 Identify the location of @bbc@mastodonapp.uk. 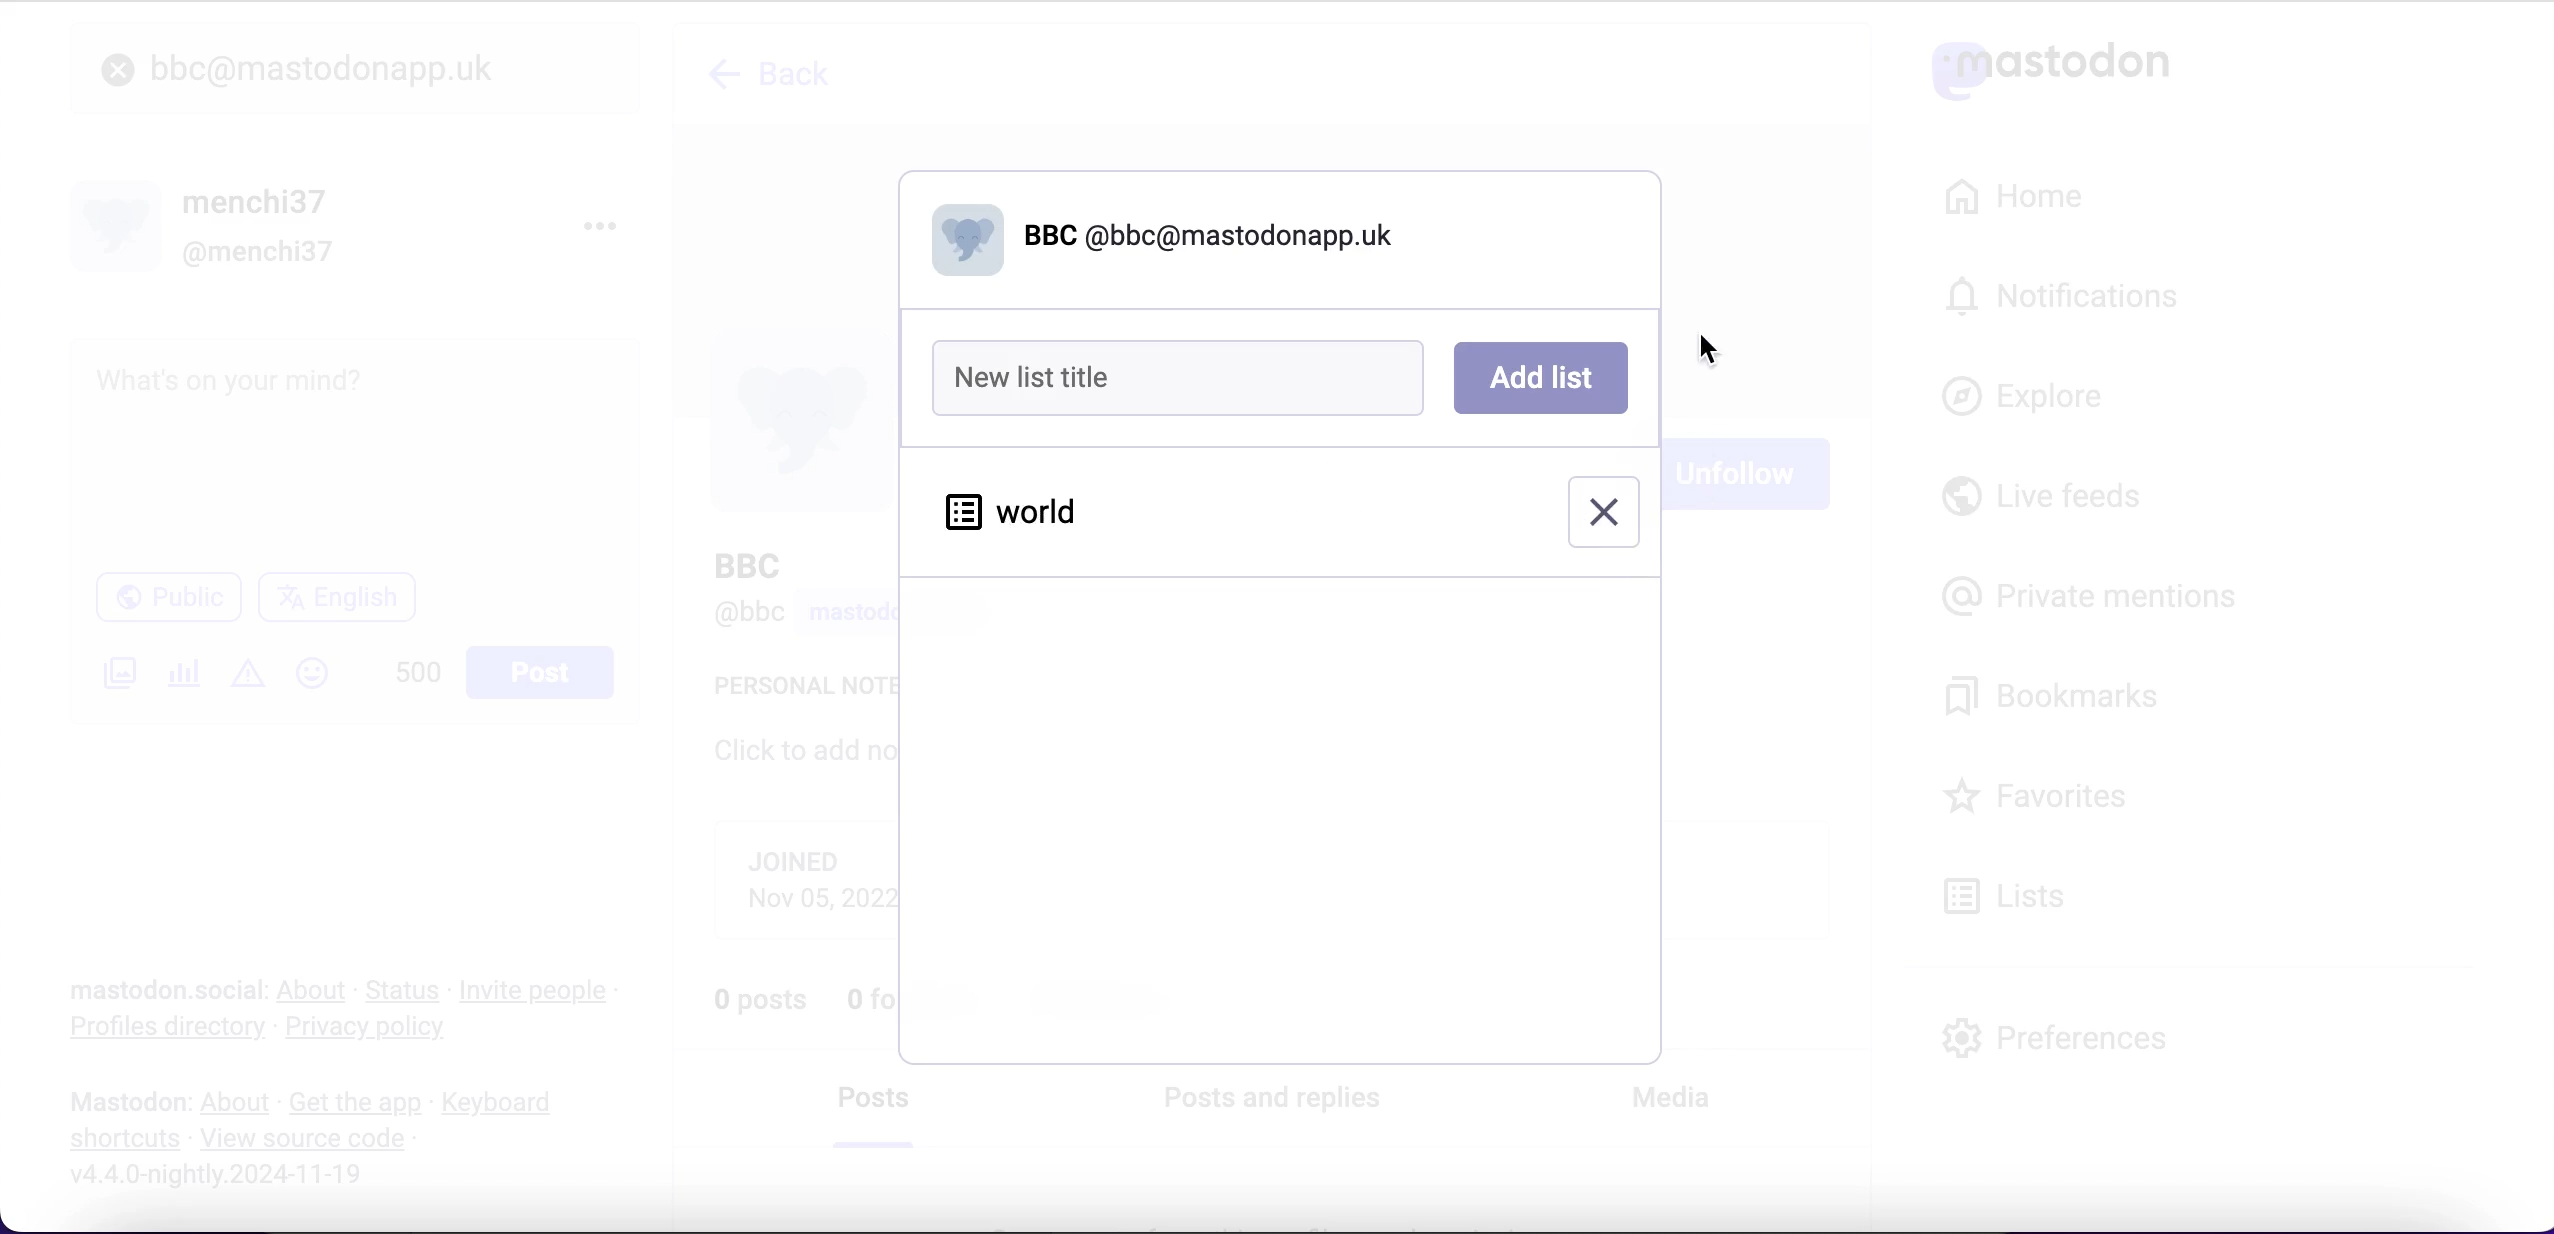
(1165, 238).